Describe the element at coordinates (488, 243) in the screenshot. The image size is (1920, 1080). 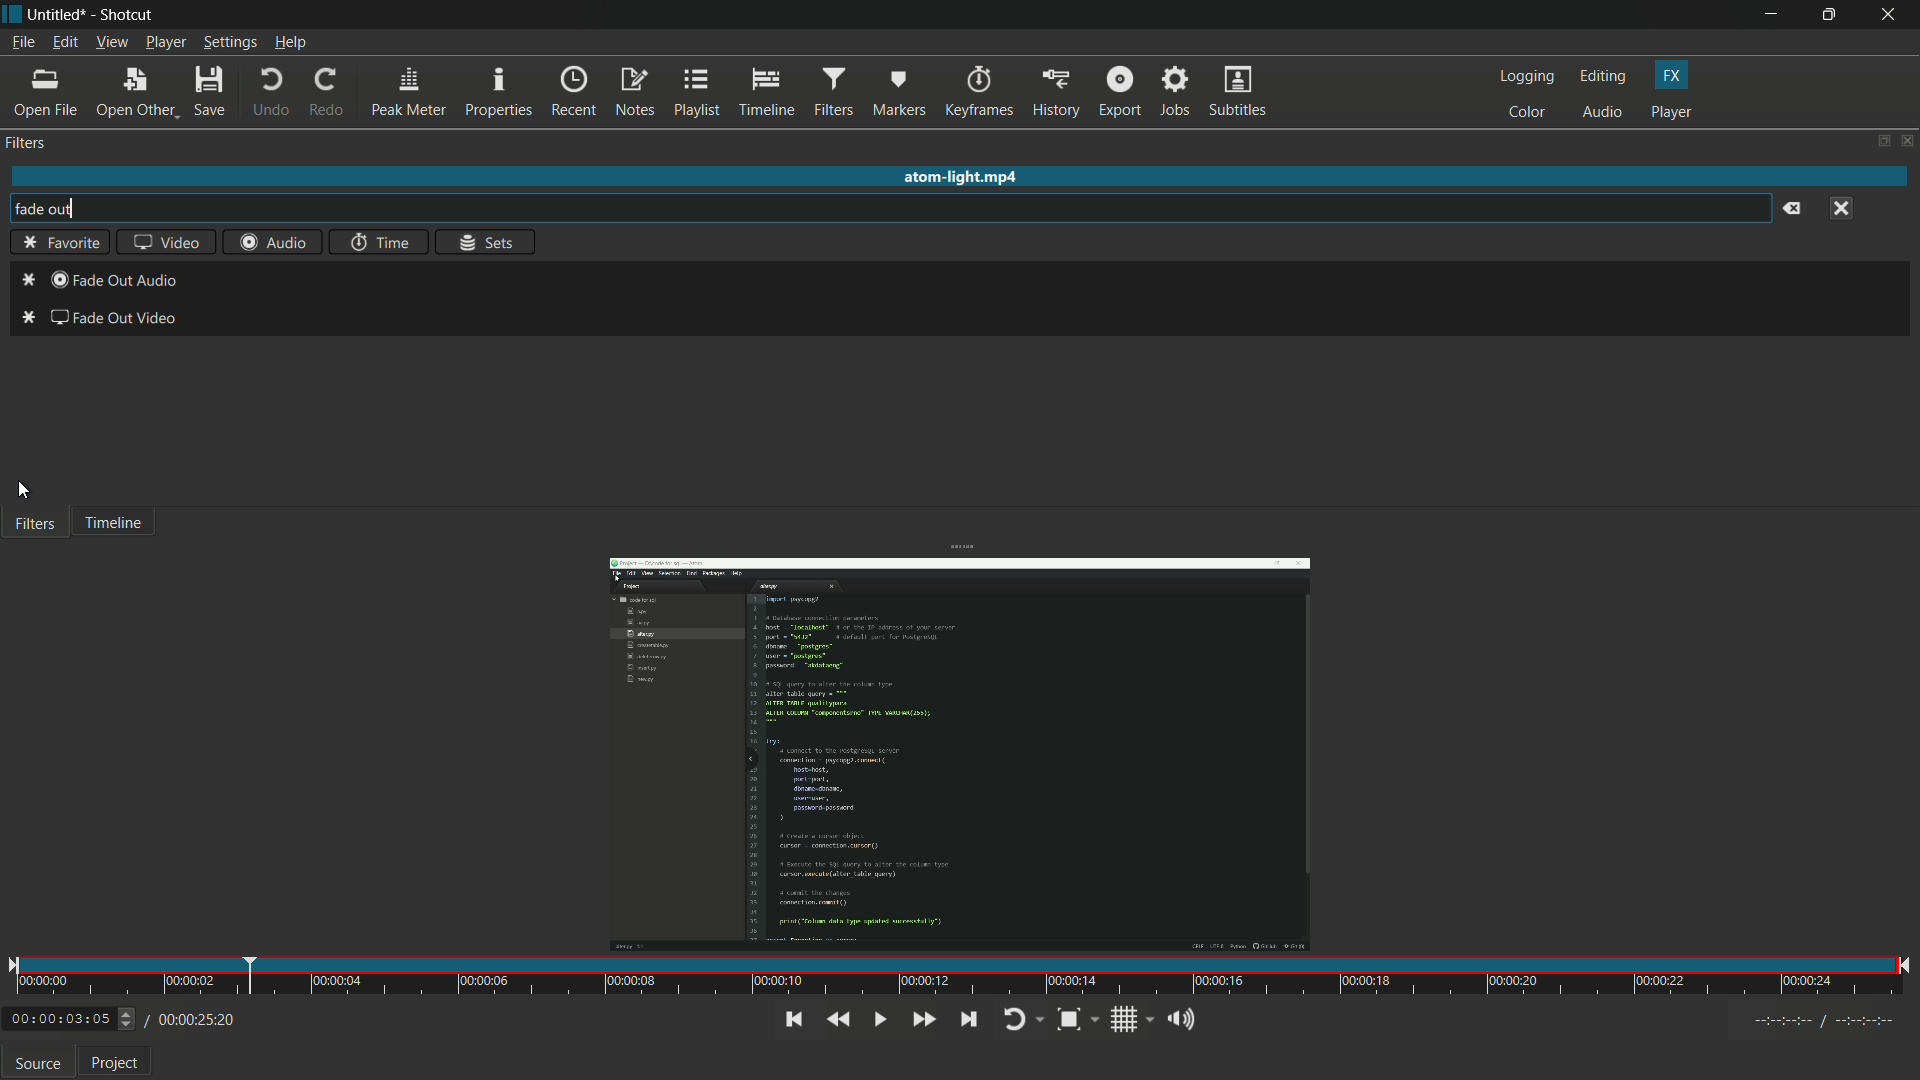
I see `sets` at that location.